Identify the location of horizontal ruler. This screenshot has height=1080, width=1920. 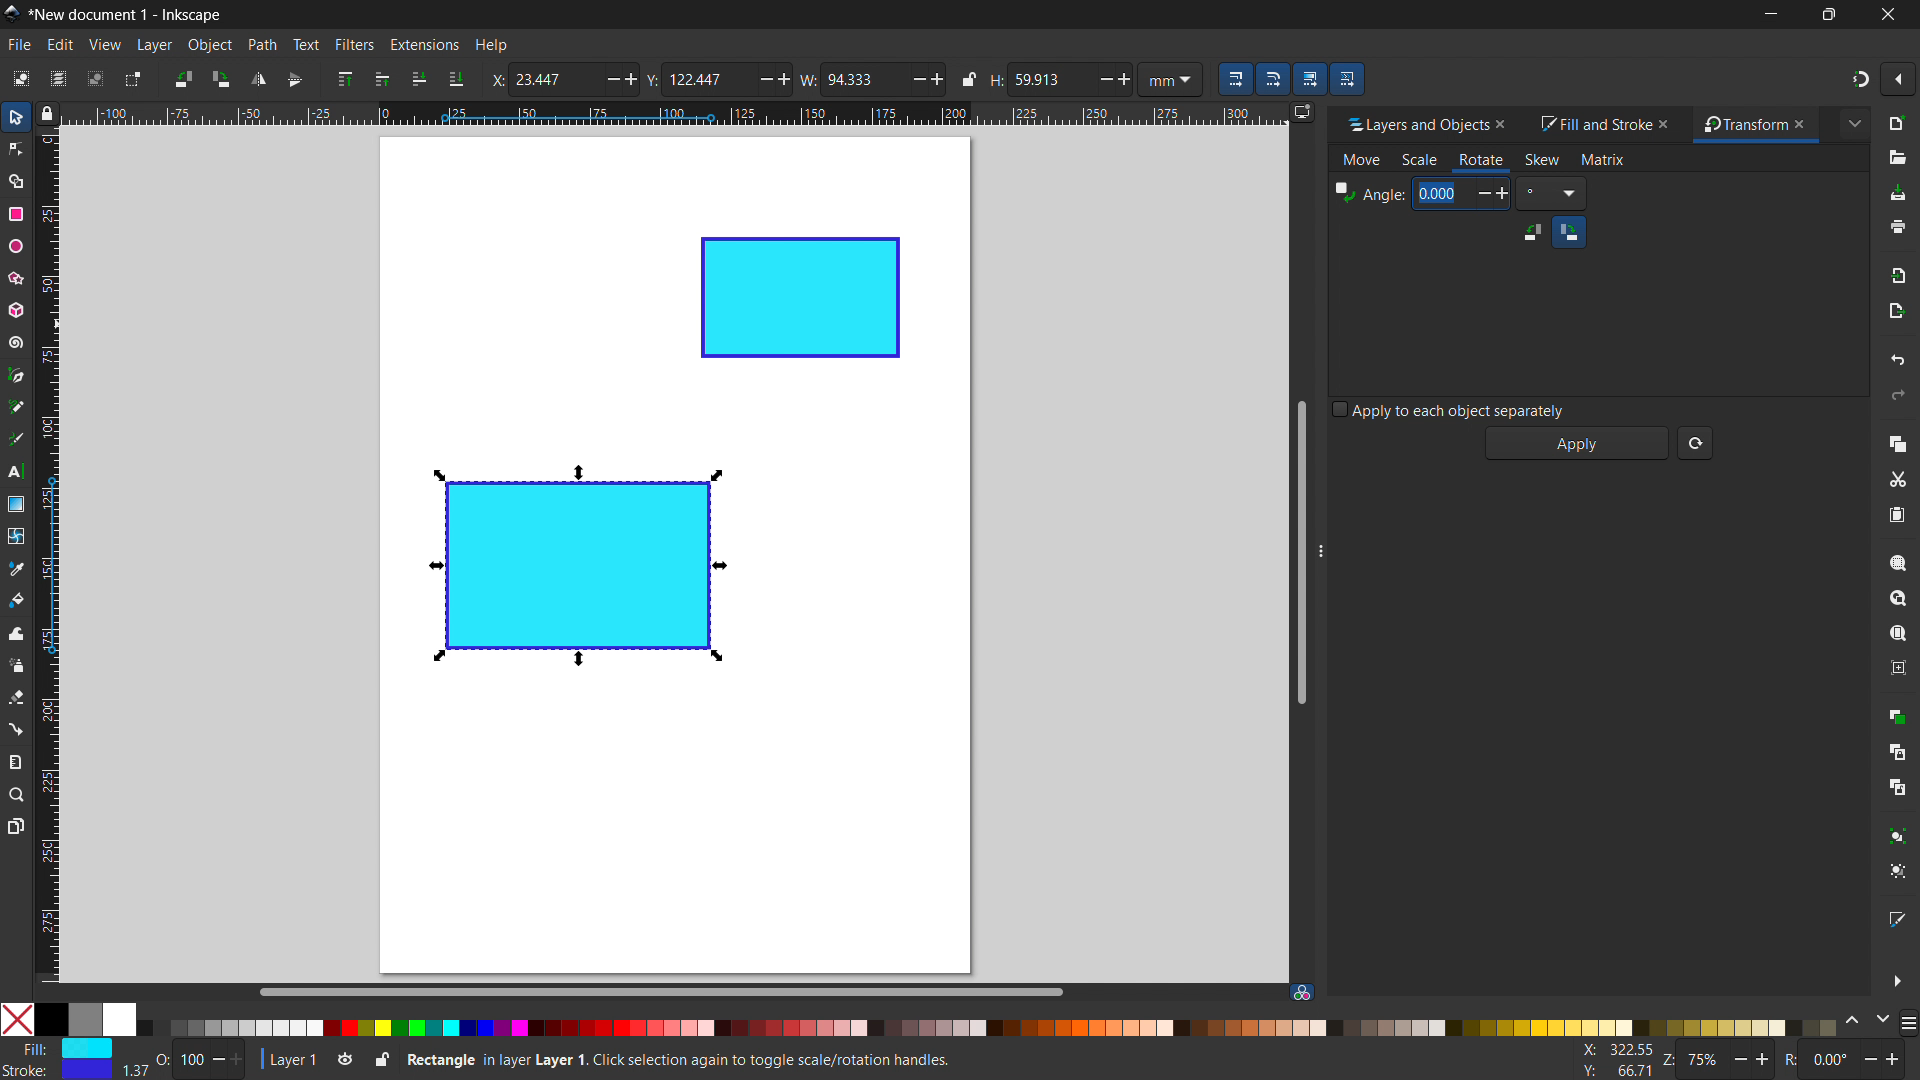
(672, 116).